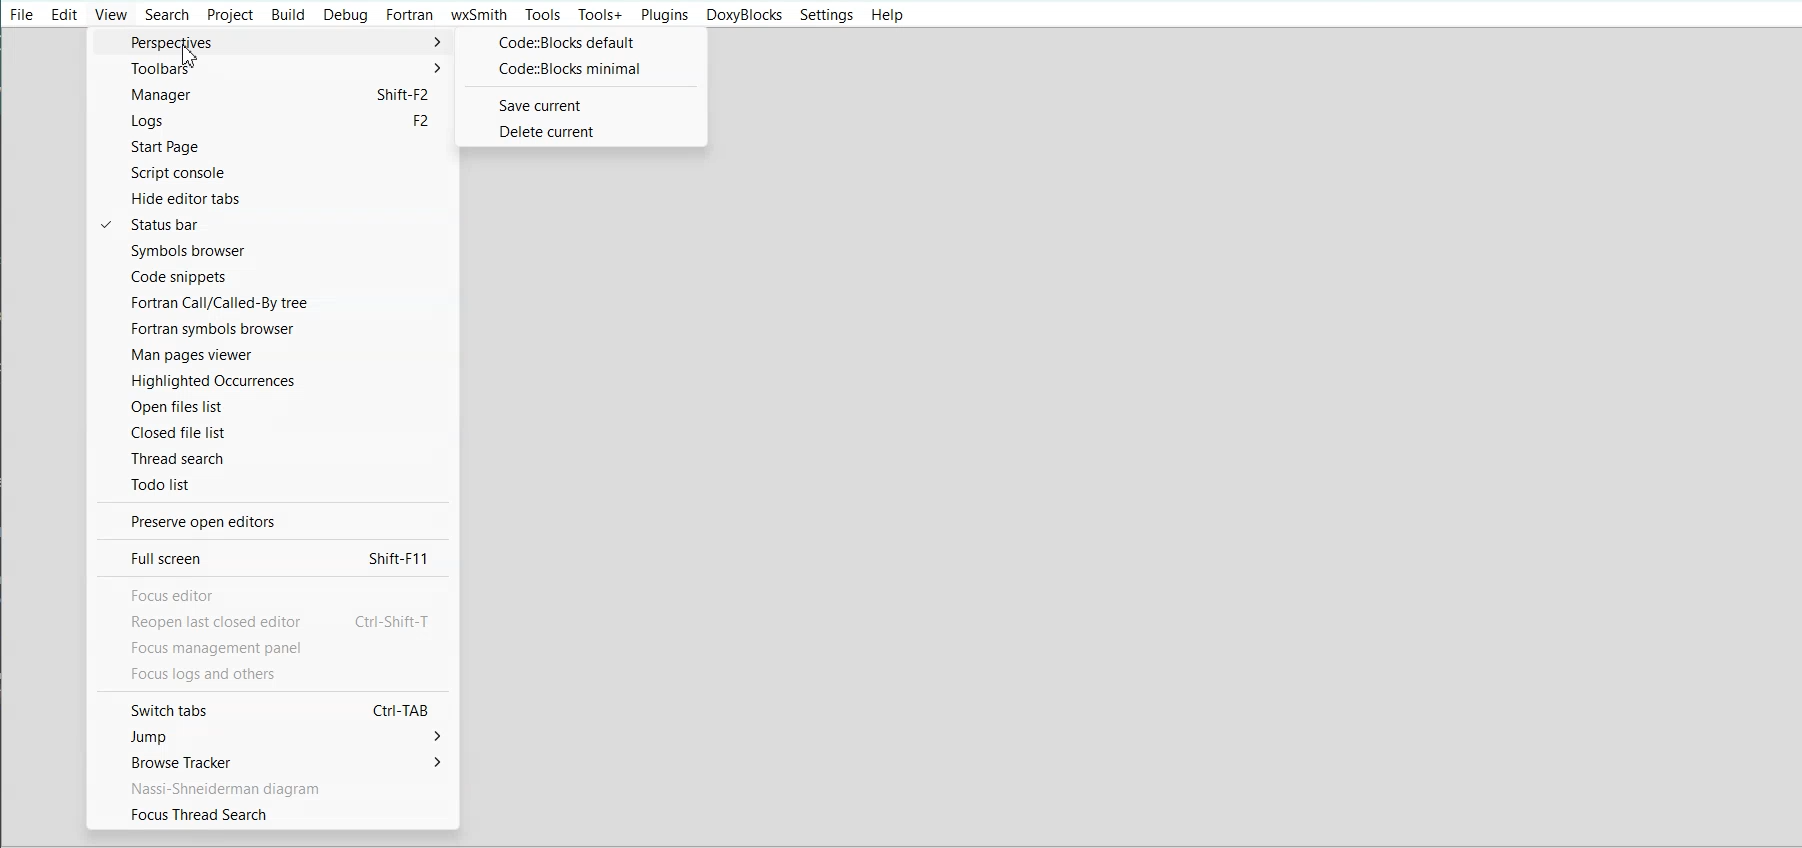  Describe the element at coordinates (64, 14) in the screenshot. I see `Edit` at that location.